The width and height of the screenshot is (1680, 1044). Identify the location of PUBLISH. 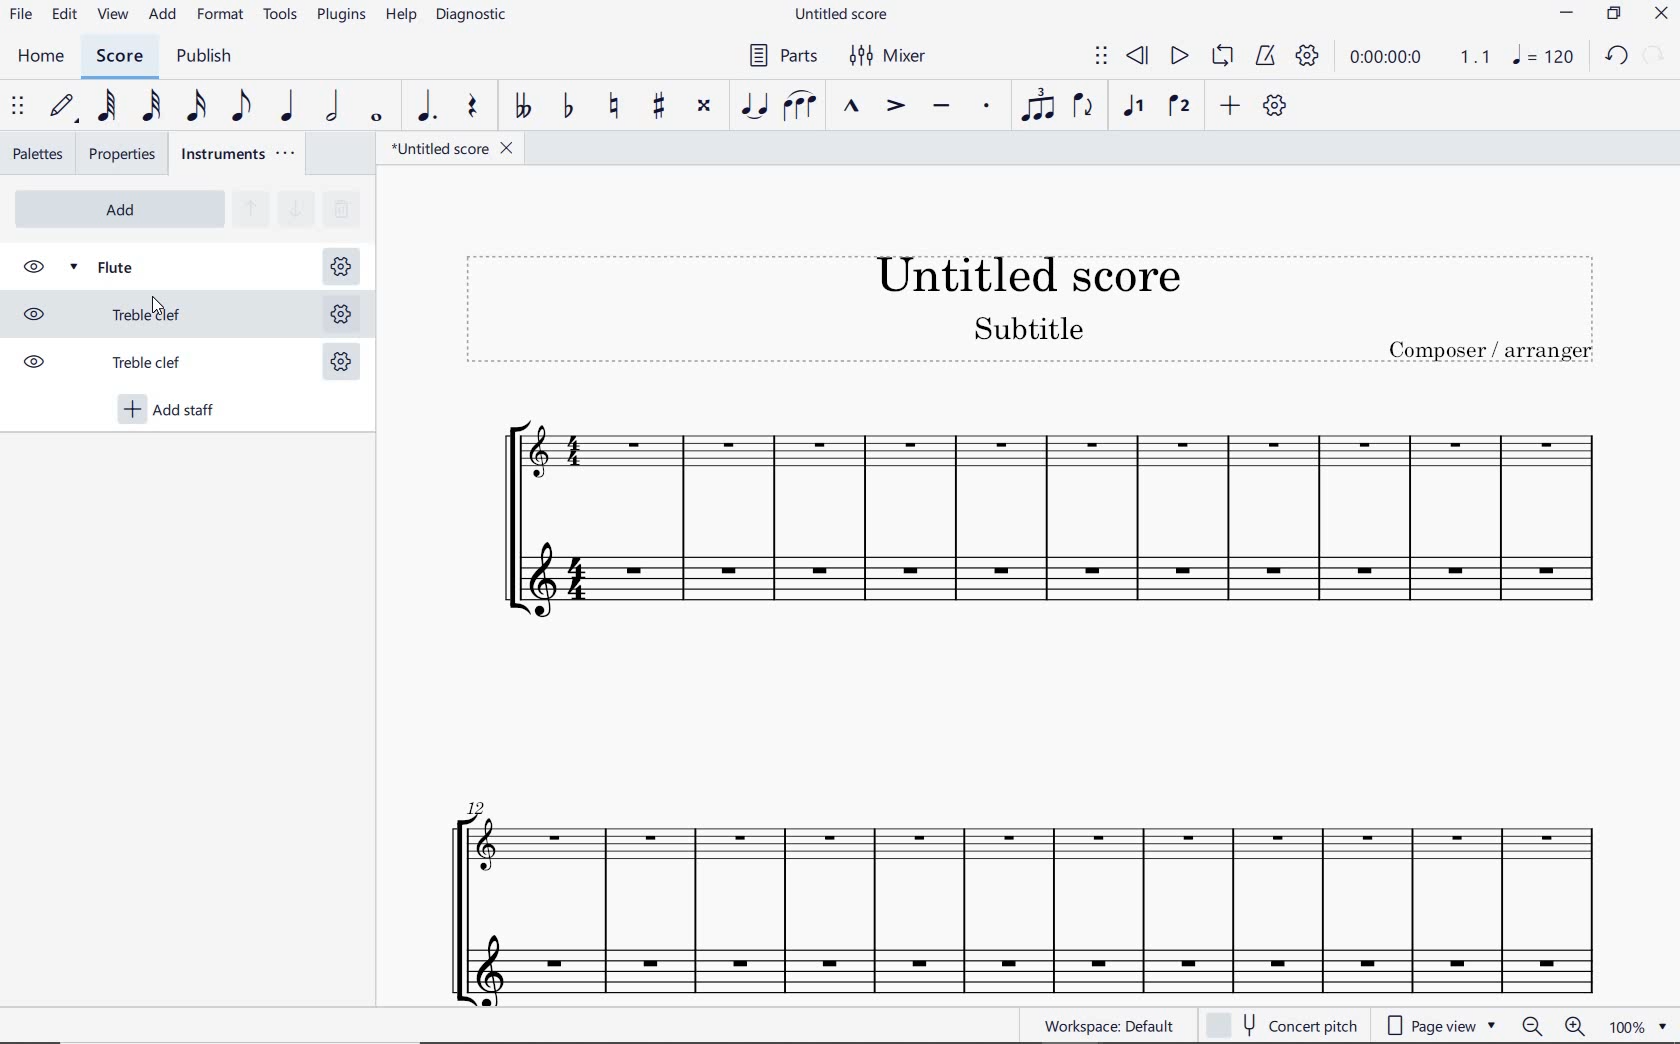
(210, 59).